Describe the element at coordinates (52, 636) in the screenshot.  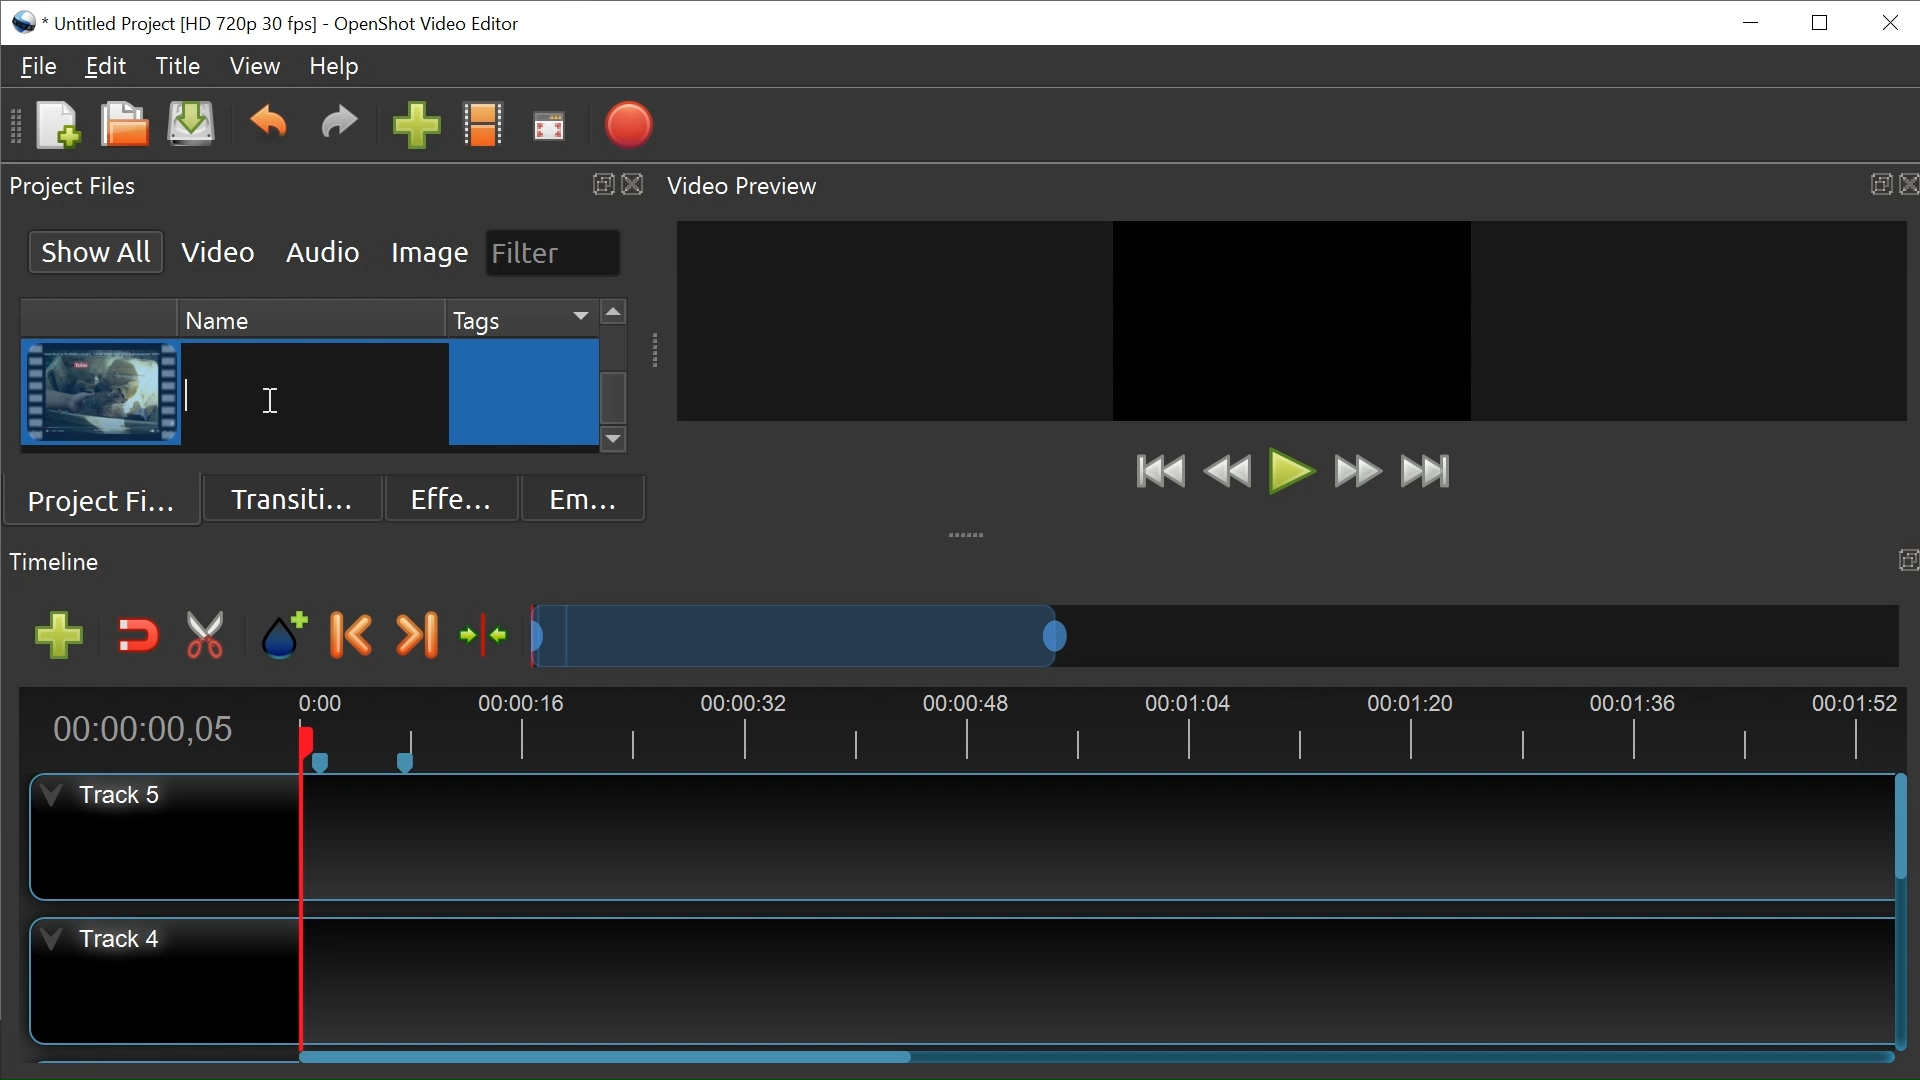
I see `Add Track` at that location.